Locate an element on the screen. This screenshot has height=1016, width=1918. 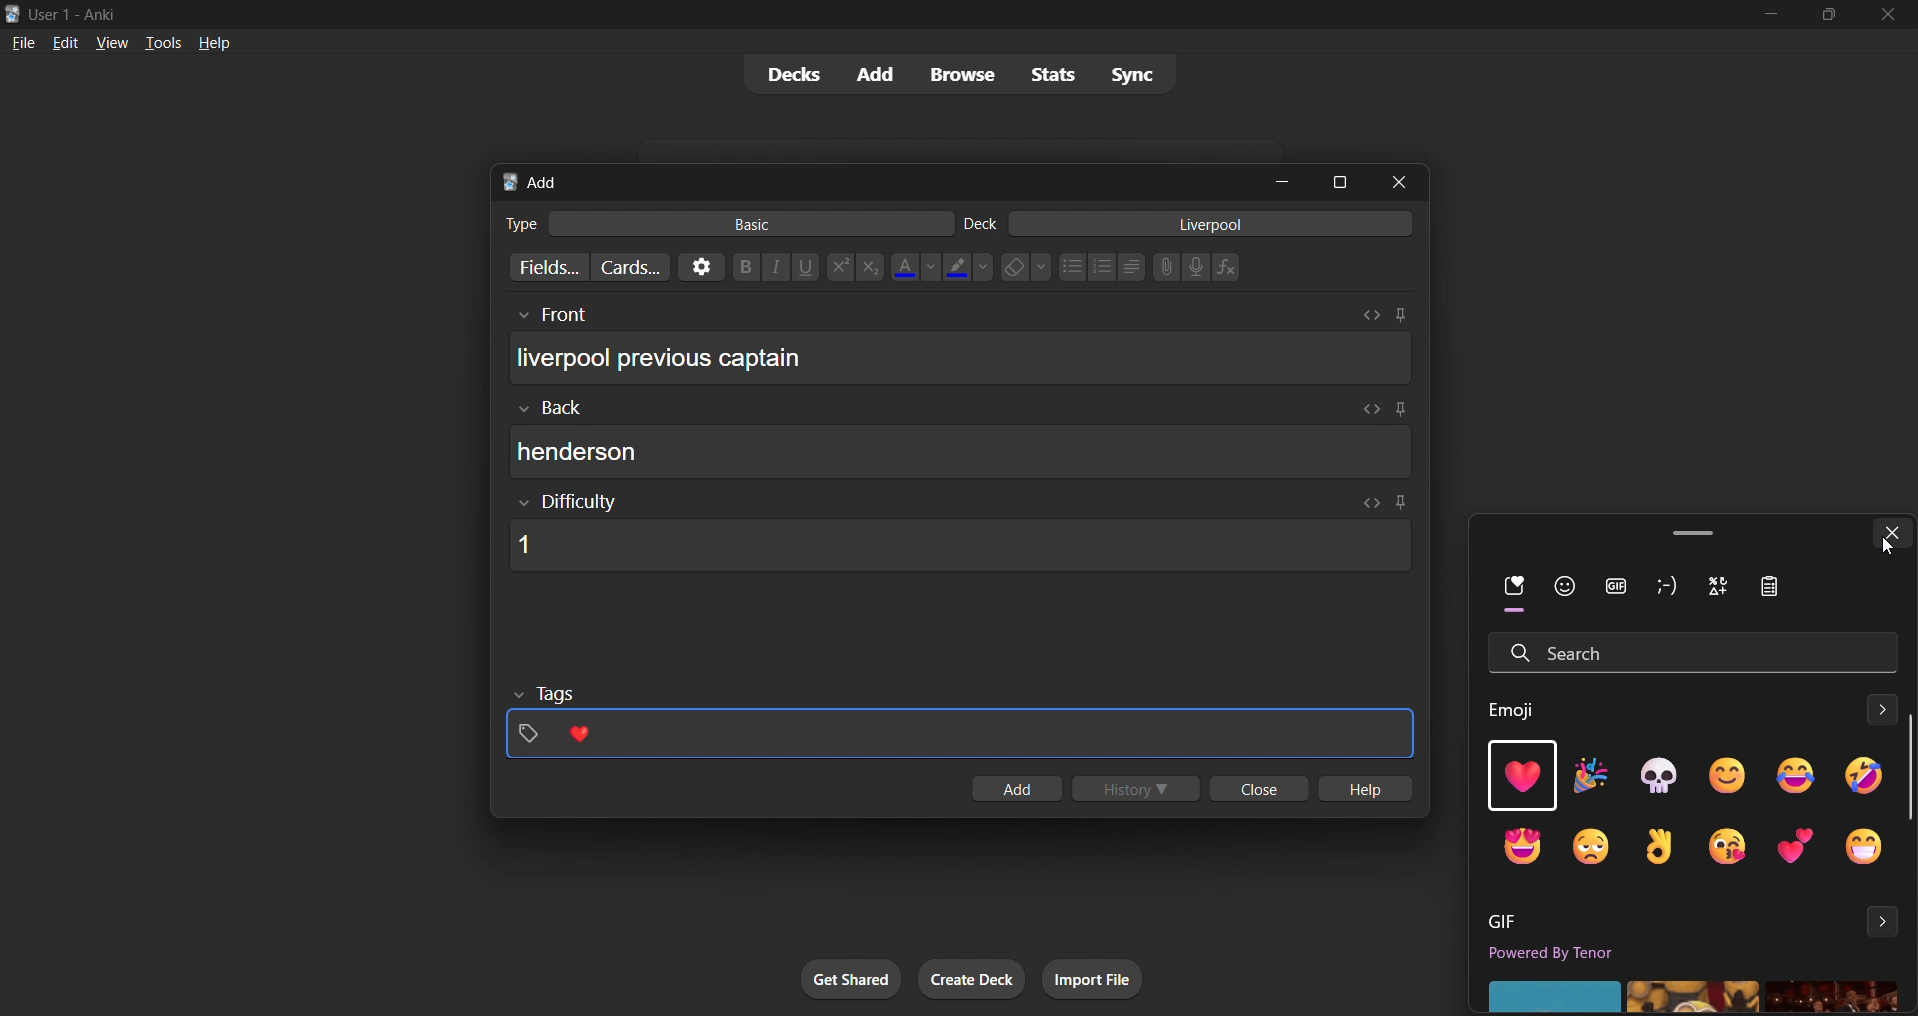
Bold is located at coordinates (745, 265).